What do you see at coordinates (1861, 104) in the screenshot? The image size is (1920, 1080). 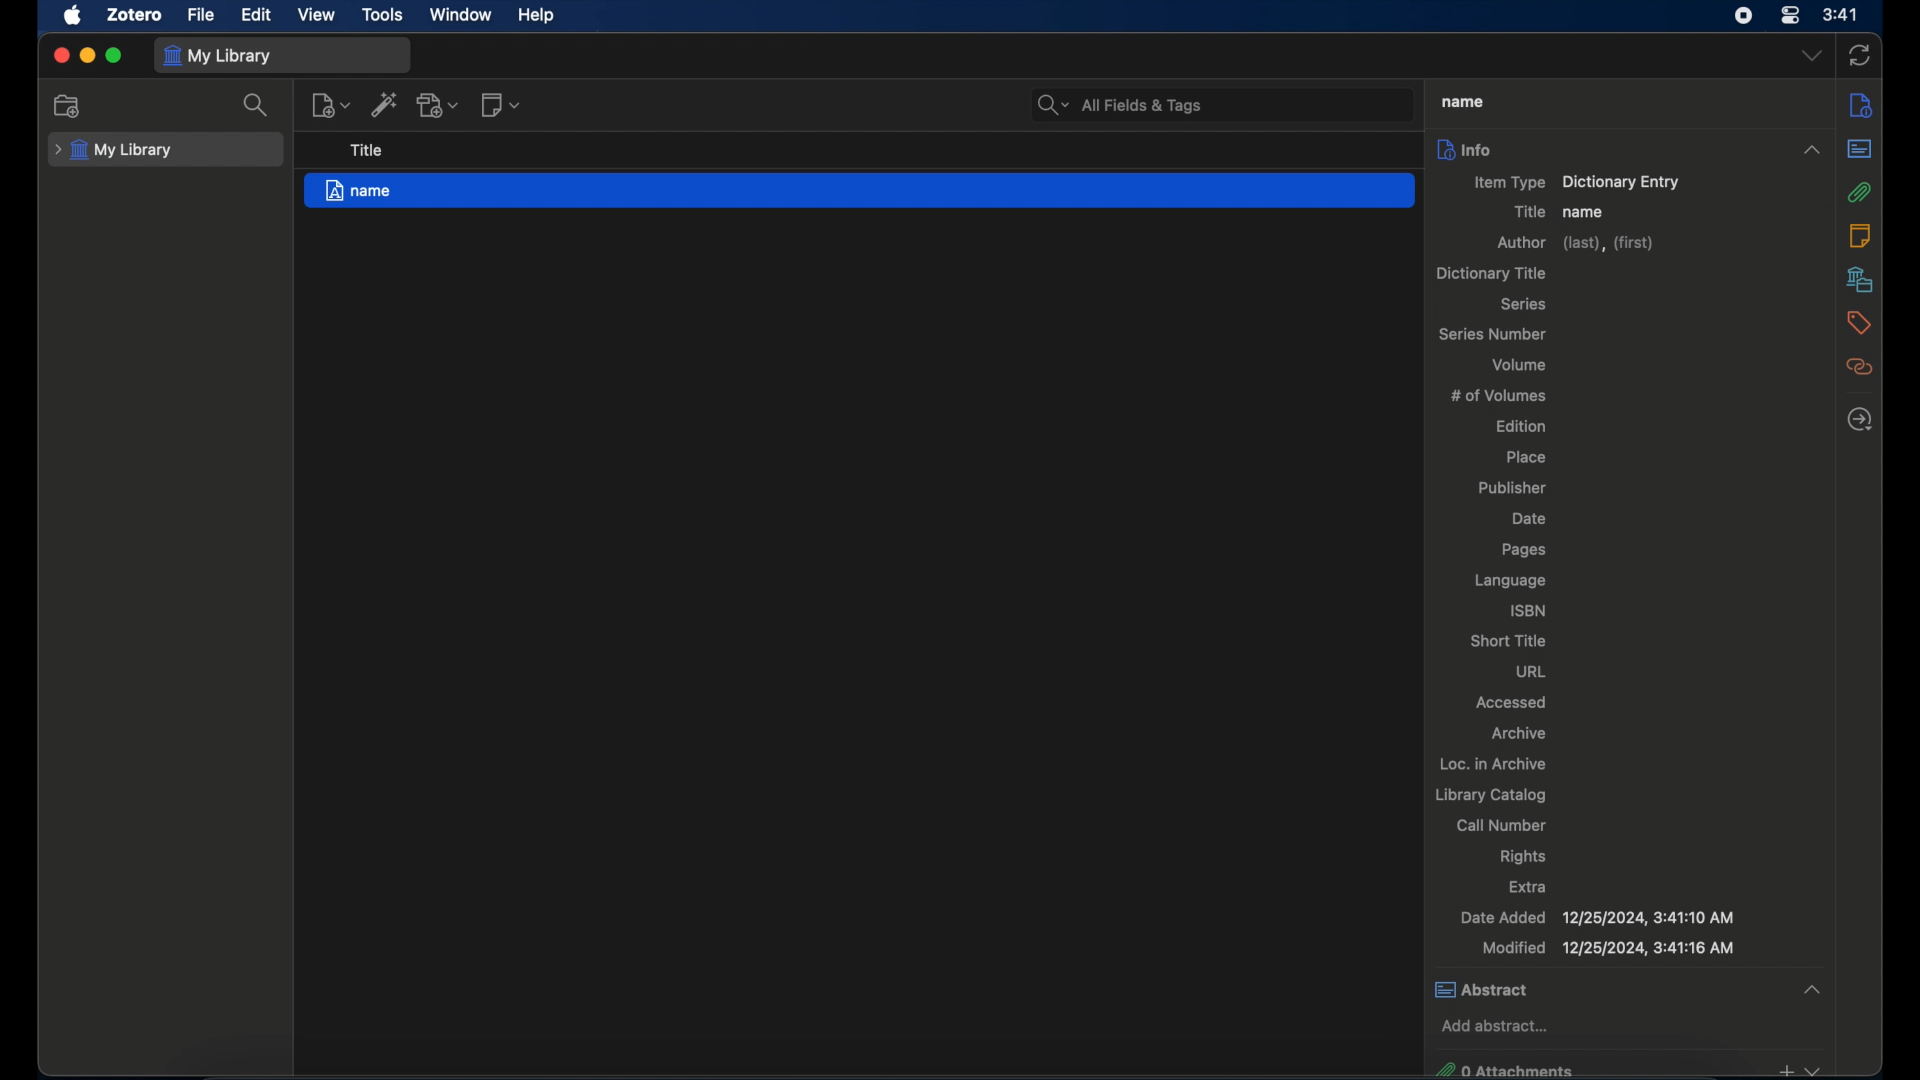 I see `info` at bounding box center [1861, 104].